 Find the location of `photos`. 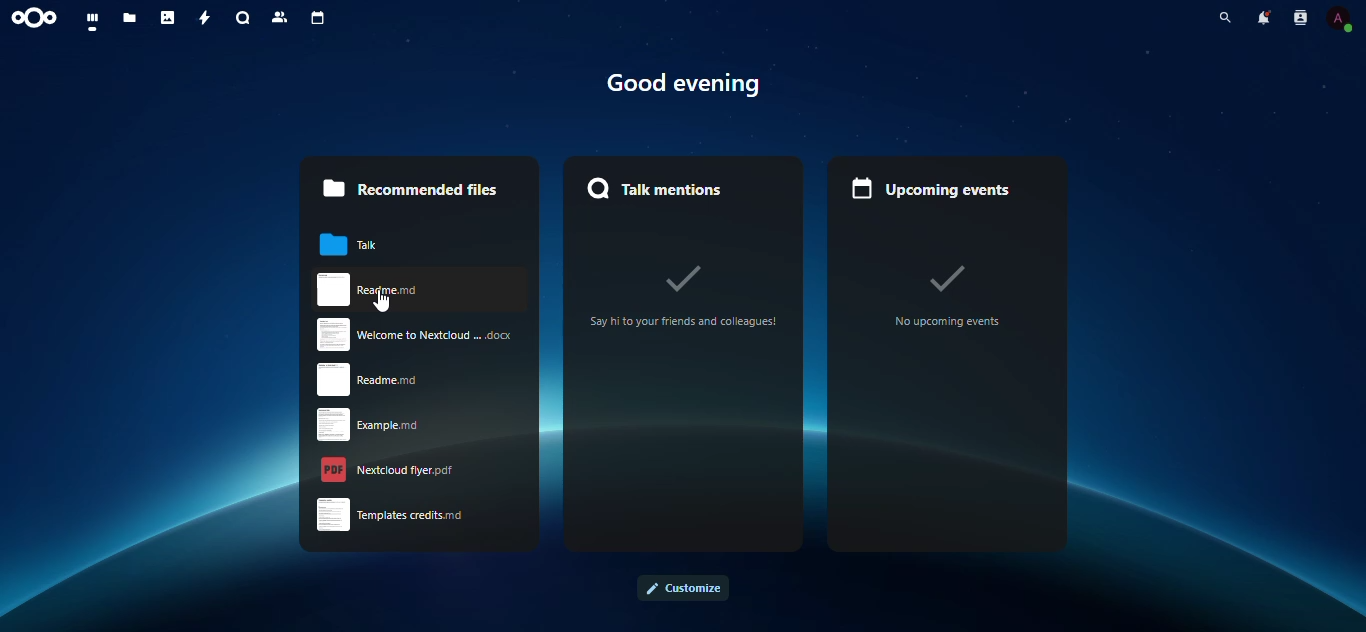

photos is located at coordinates (168, 18).